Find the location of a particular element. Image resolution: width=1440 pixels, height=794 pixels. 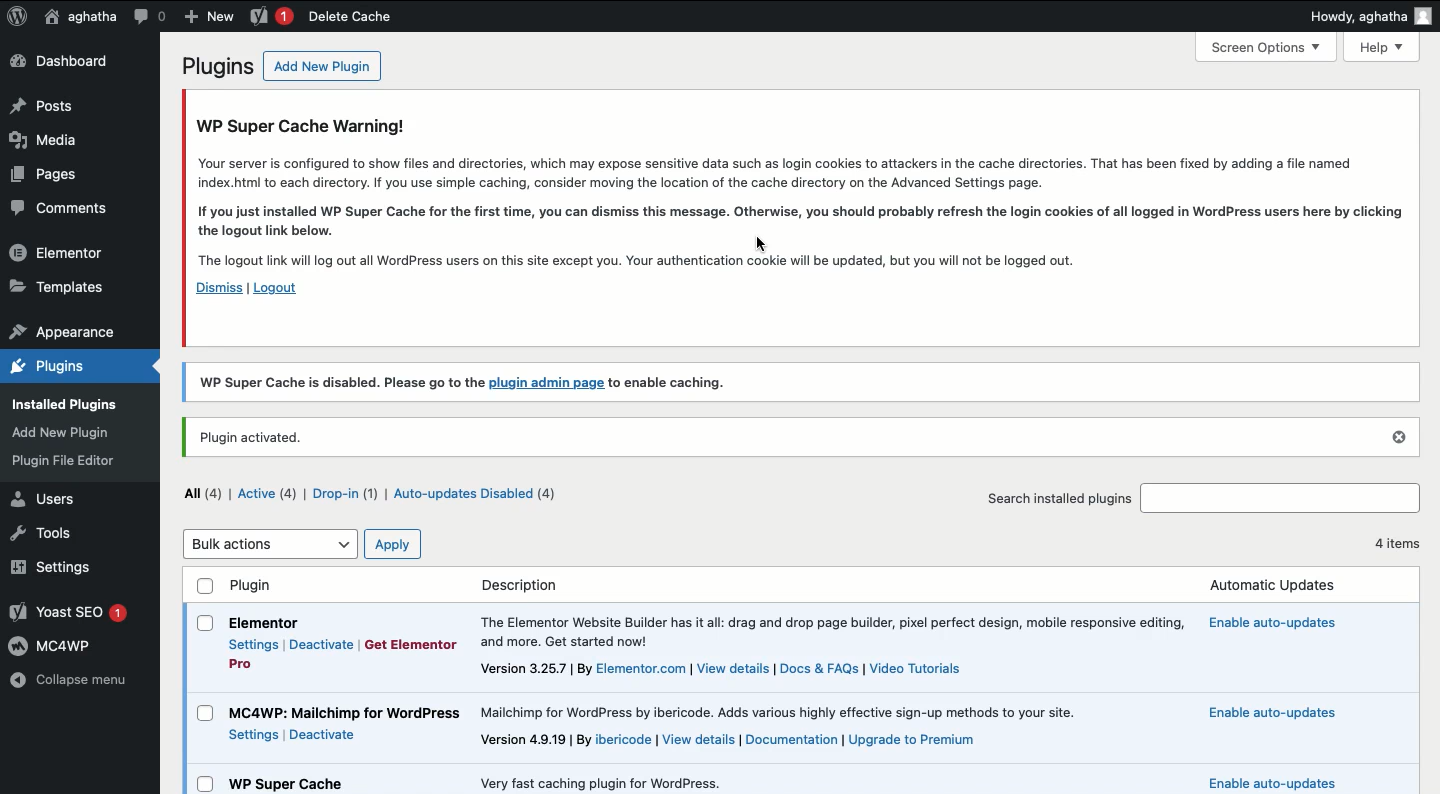

Get elementor Pro is located at coordinates (249, 662).